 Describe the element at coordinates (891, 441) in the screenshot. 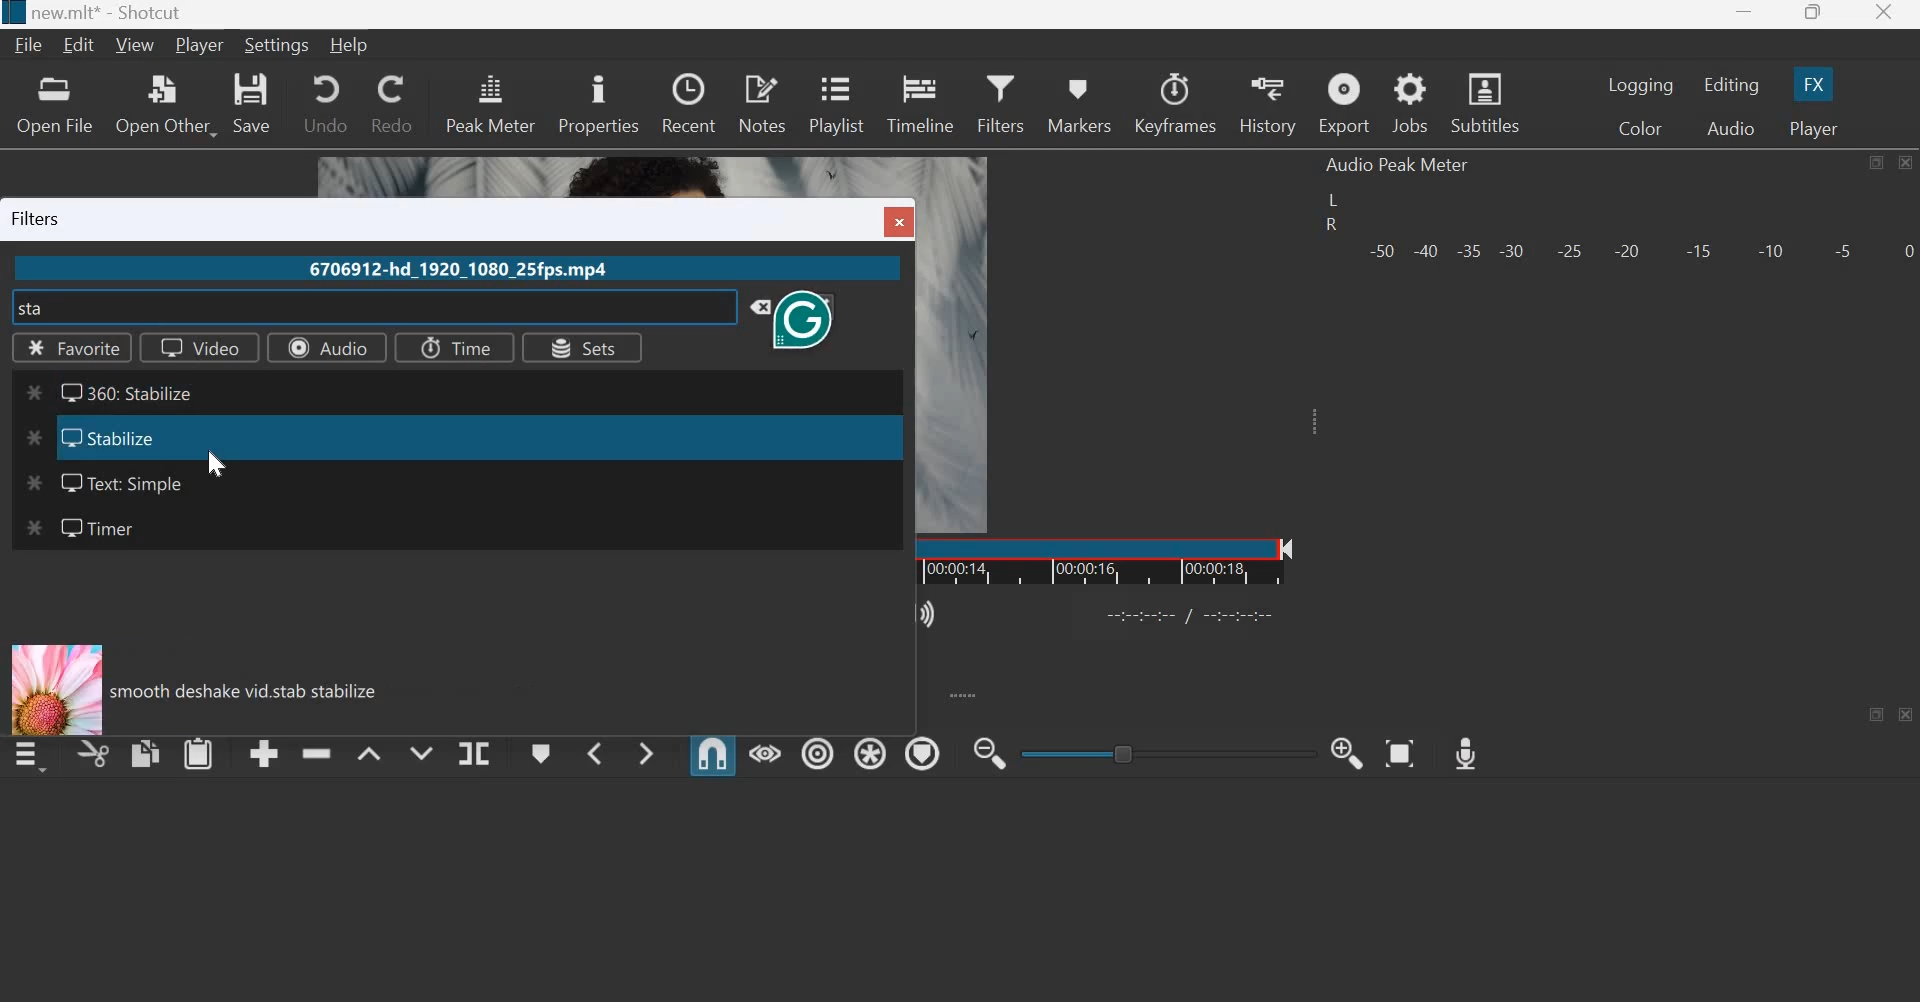

I see `scrollbar` at that location.